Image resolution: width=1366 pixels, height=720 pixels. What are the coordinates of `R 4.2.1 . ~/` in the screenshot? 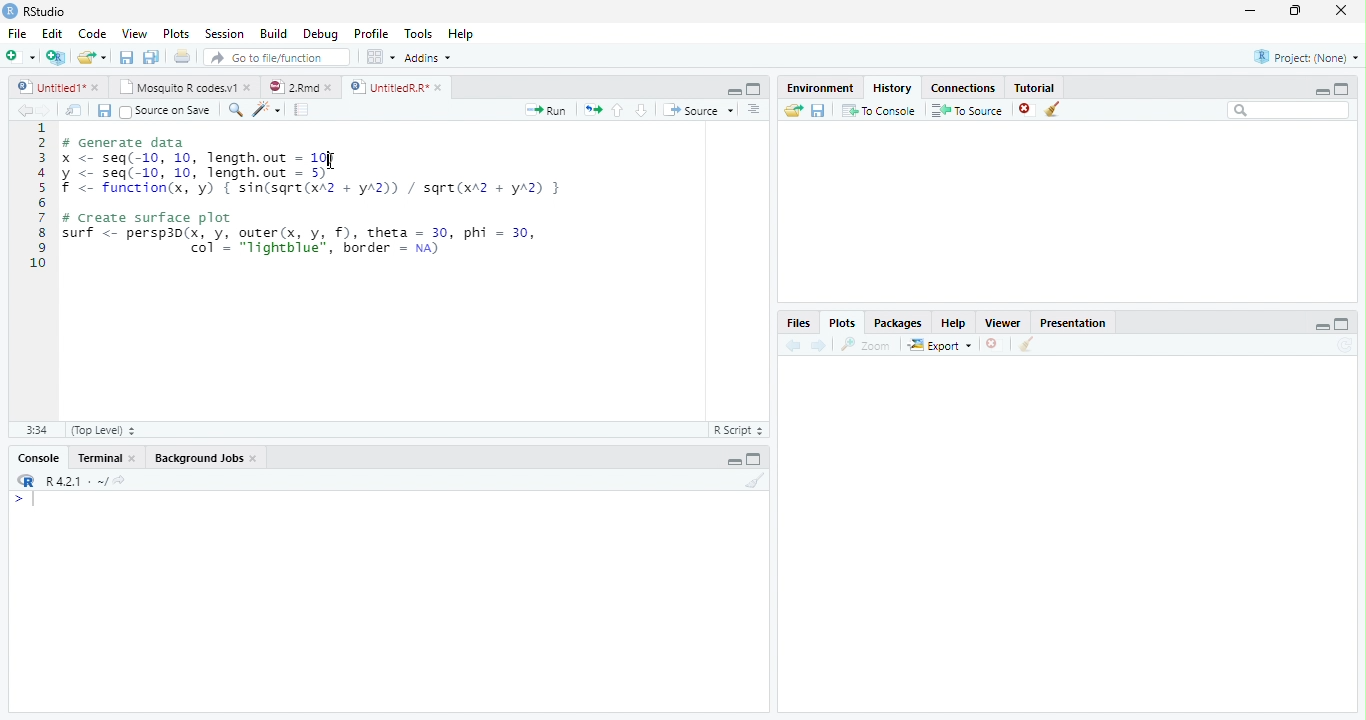 It's located at (76, 480).